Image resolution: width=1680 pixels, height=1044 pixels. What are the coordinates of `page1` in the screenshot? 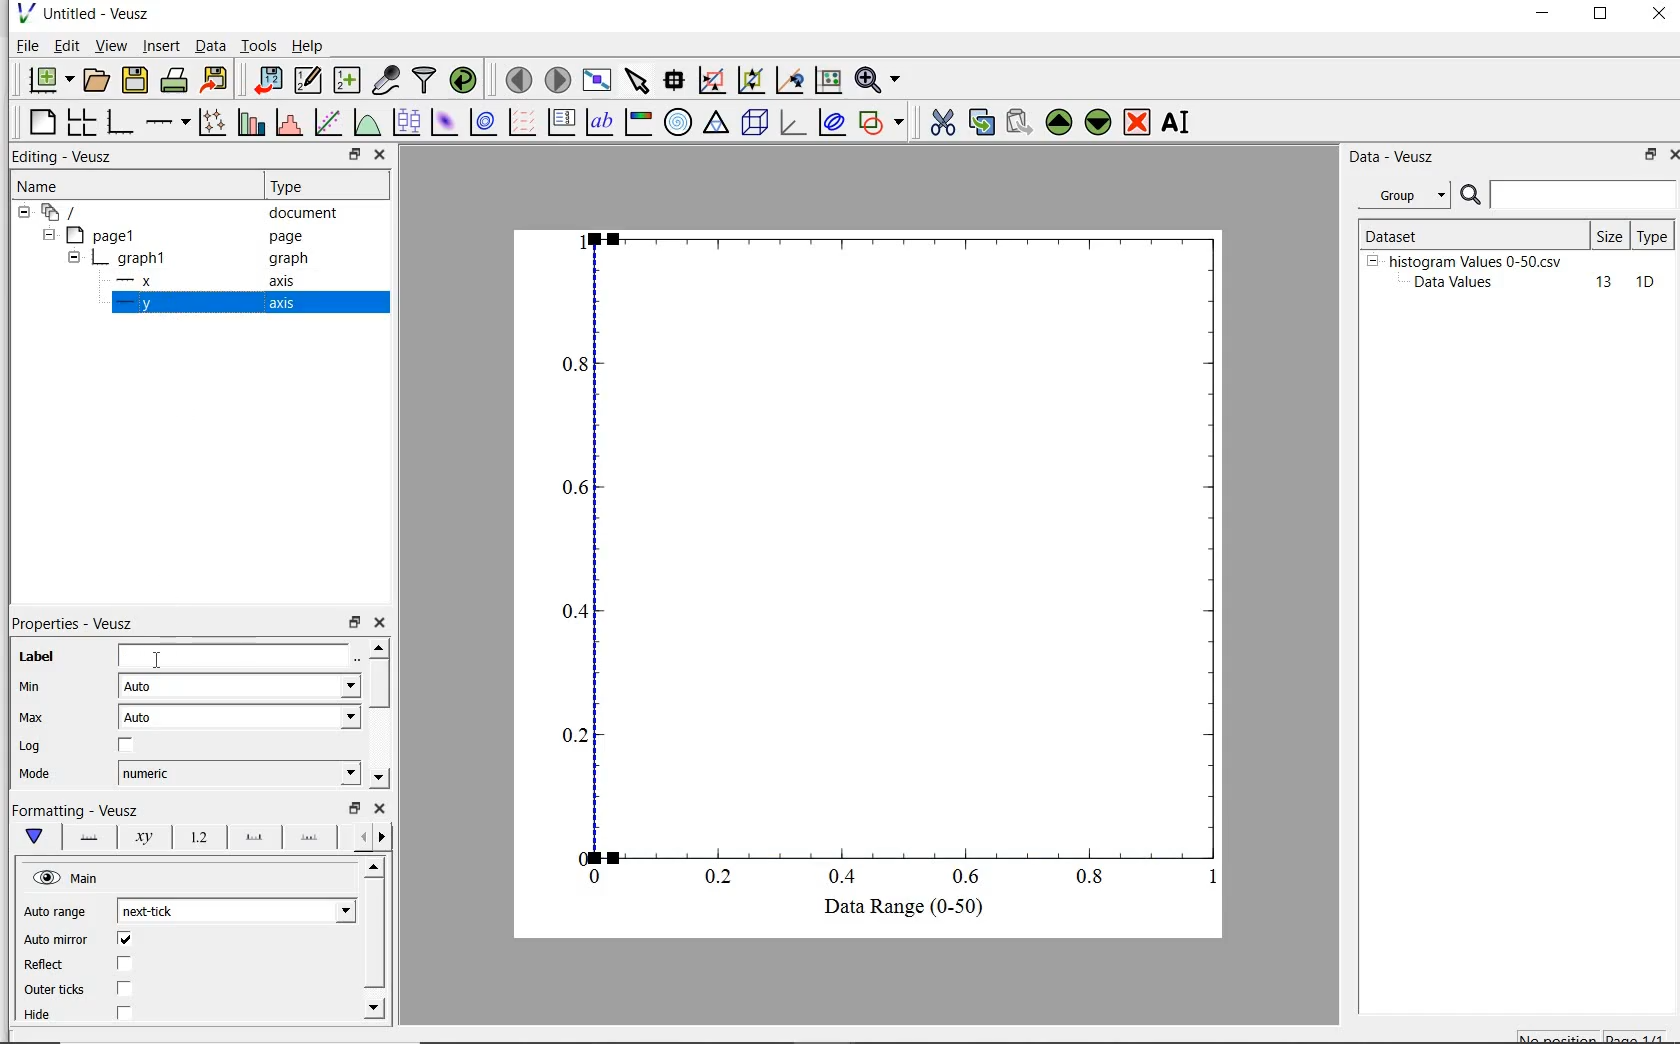 It's located at (105, 237).